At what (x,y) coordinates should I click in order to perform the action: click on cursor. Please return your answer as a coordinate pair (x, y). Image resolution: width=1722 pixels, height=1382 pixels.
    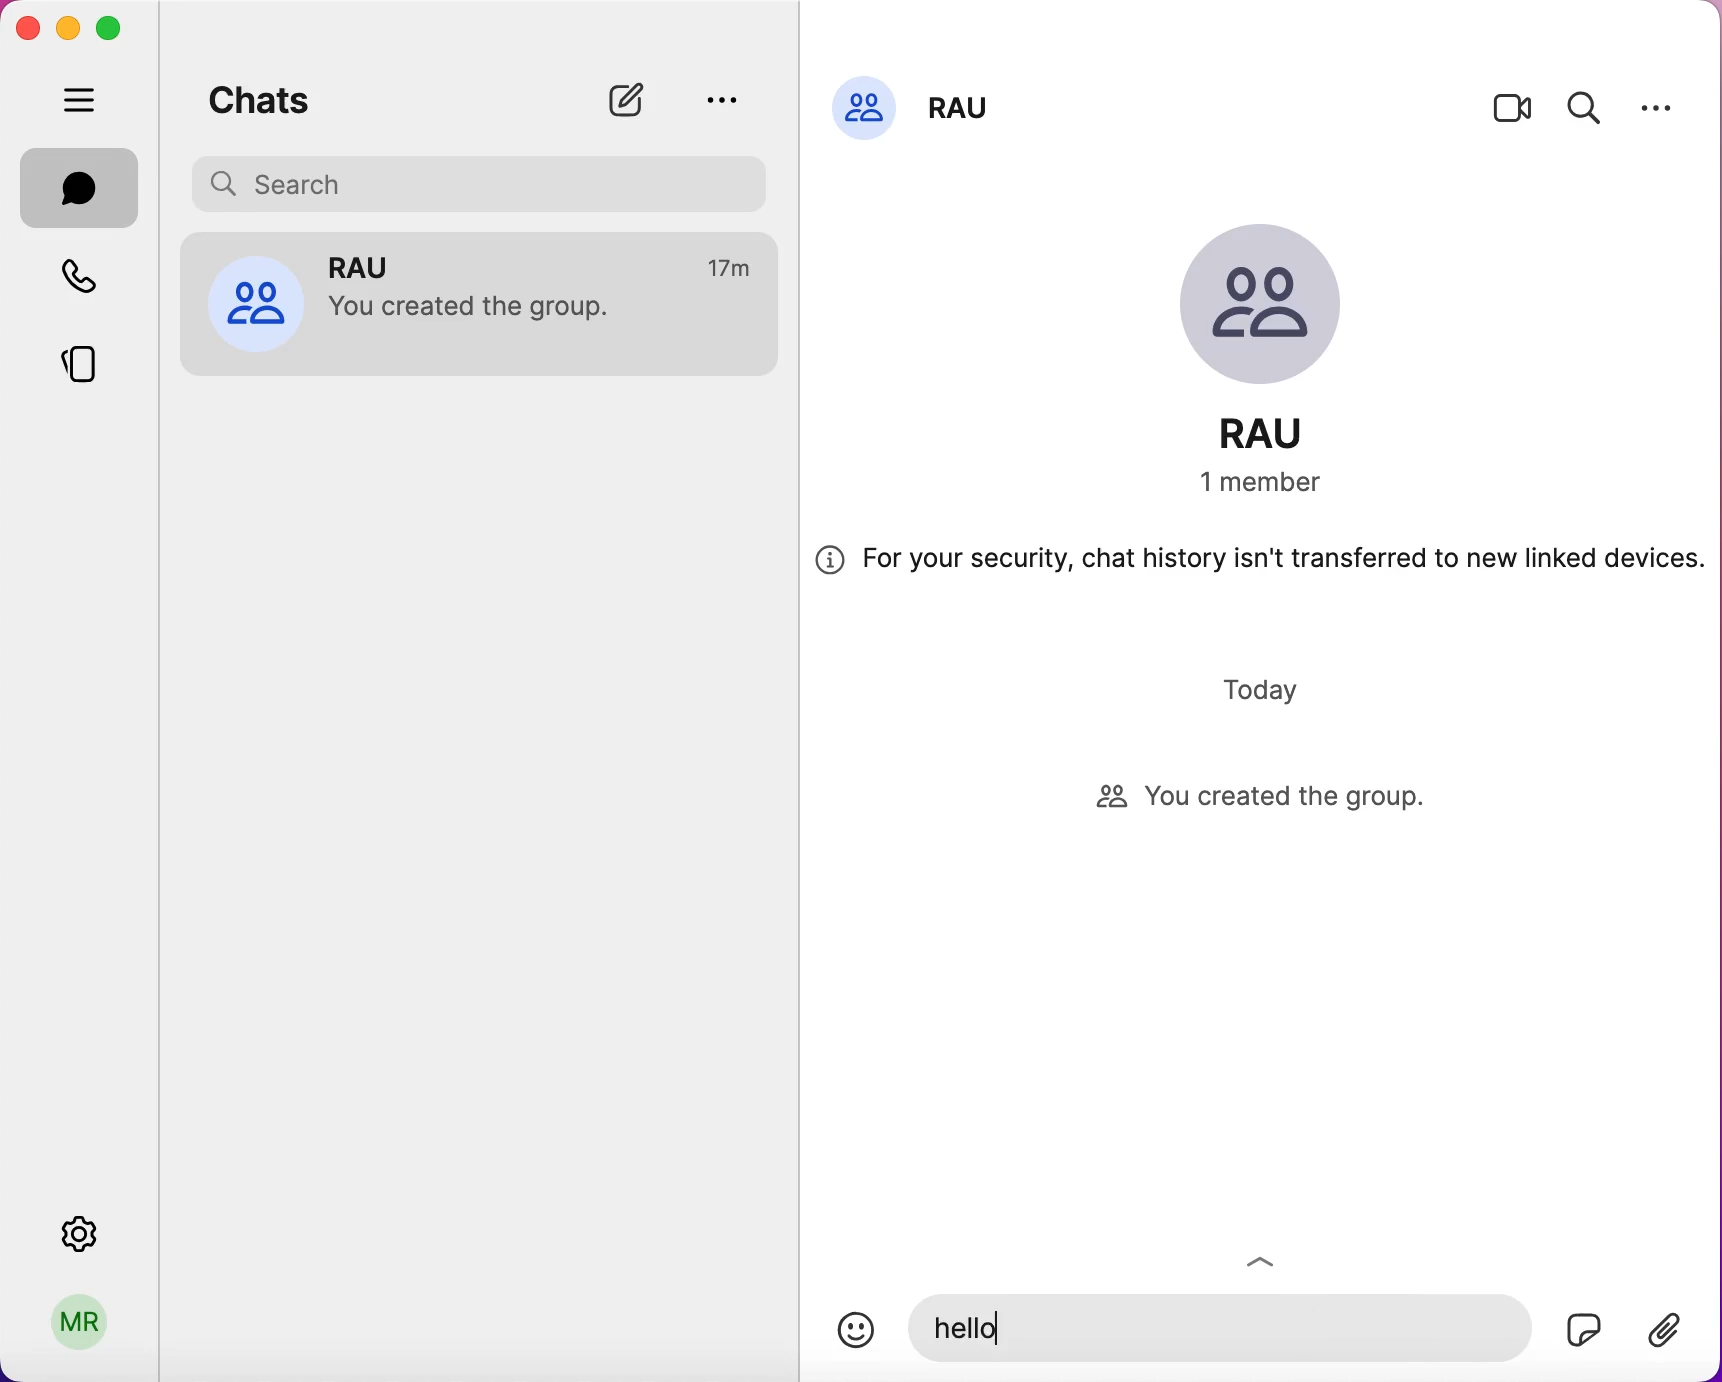
    Looking at the image, I should click on (998, 1328).